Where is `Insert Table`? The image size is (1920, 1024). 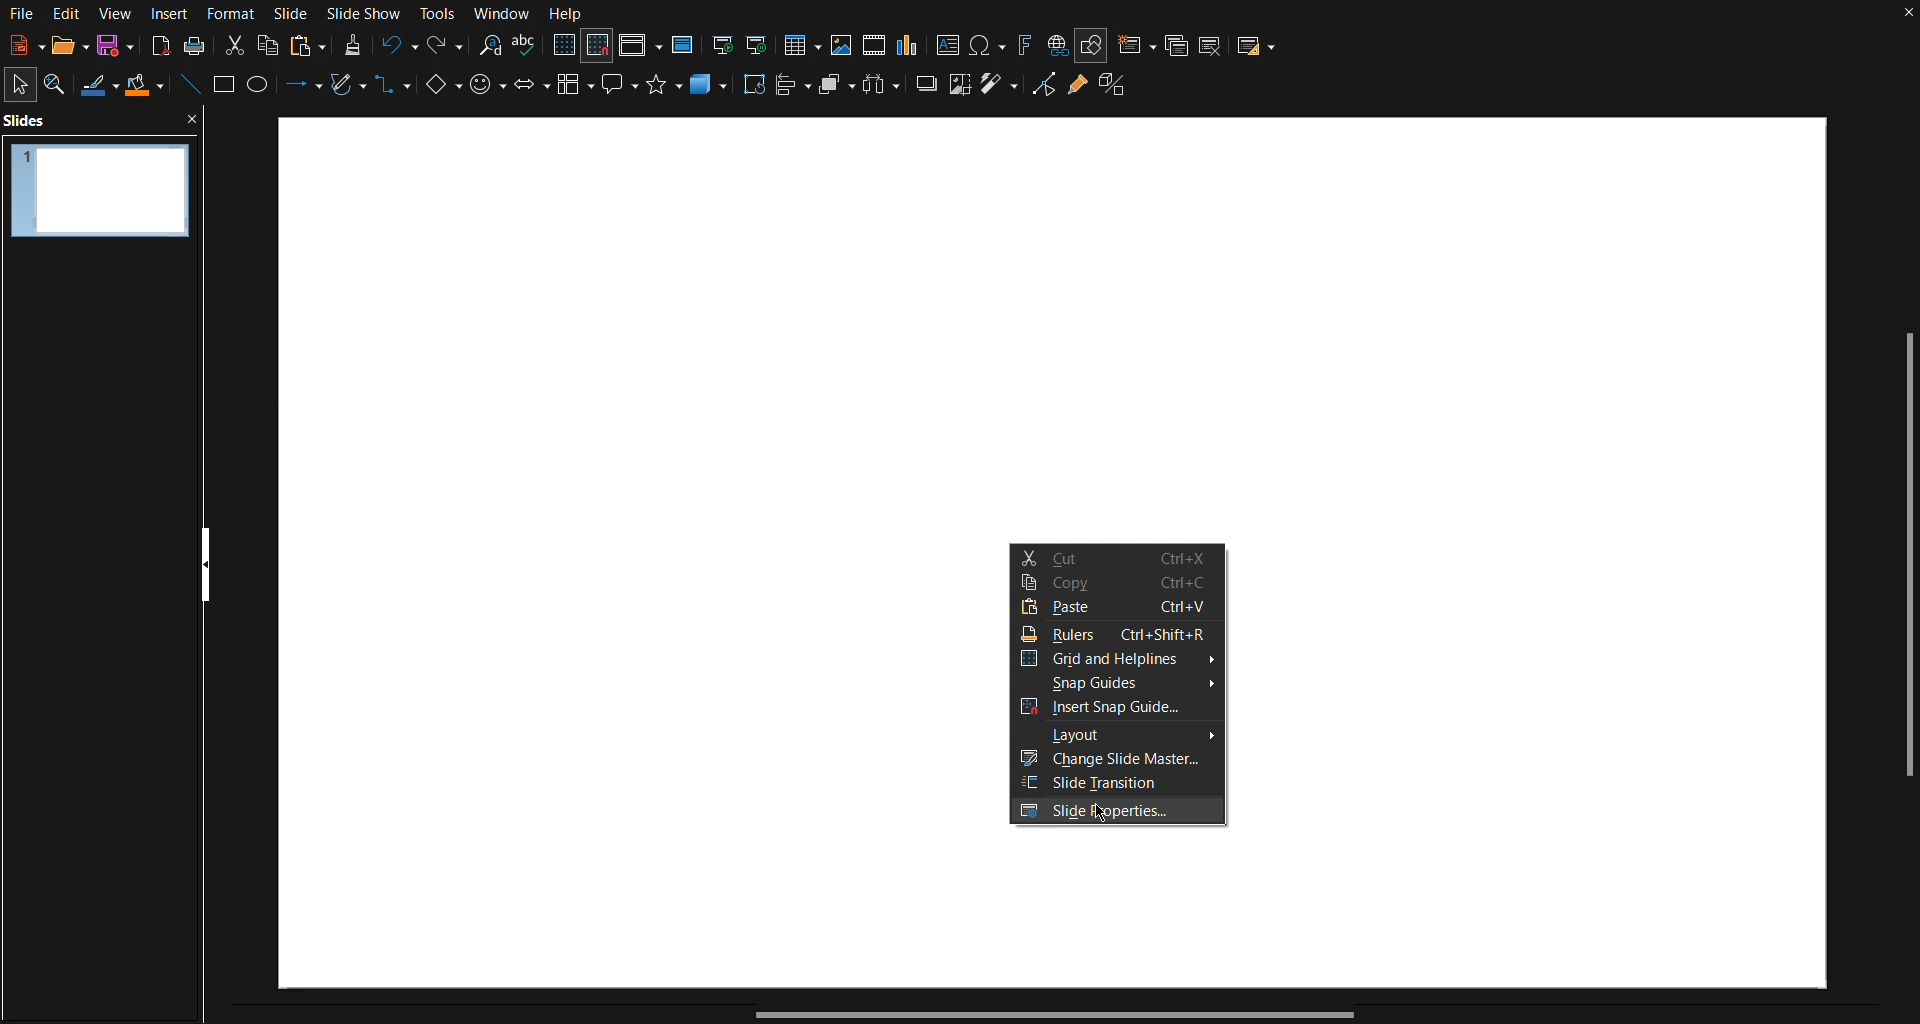 Insert Table is located at coordinates (807, 43).